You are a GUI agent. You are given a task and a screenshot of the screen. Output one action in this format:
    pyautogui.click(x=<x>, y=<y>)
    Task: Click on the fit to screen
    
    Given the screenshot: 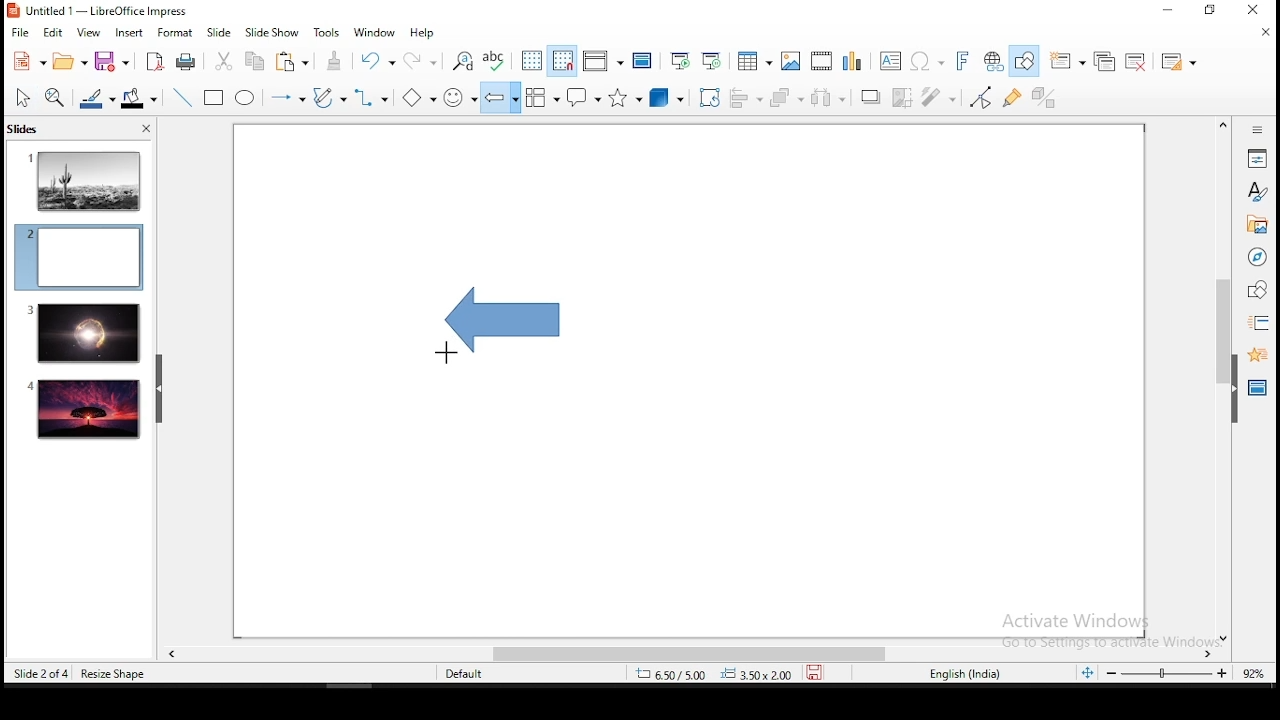 What is the action you would take?
    pyautogui.click(x=1087, y=674)
    